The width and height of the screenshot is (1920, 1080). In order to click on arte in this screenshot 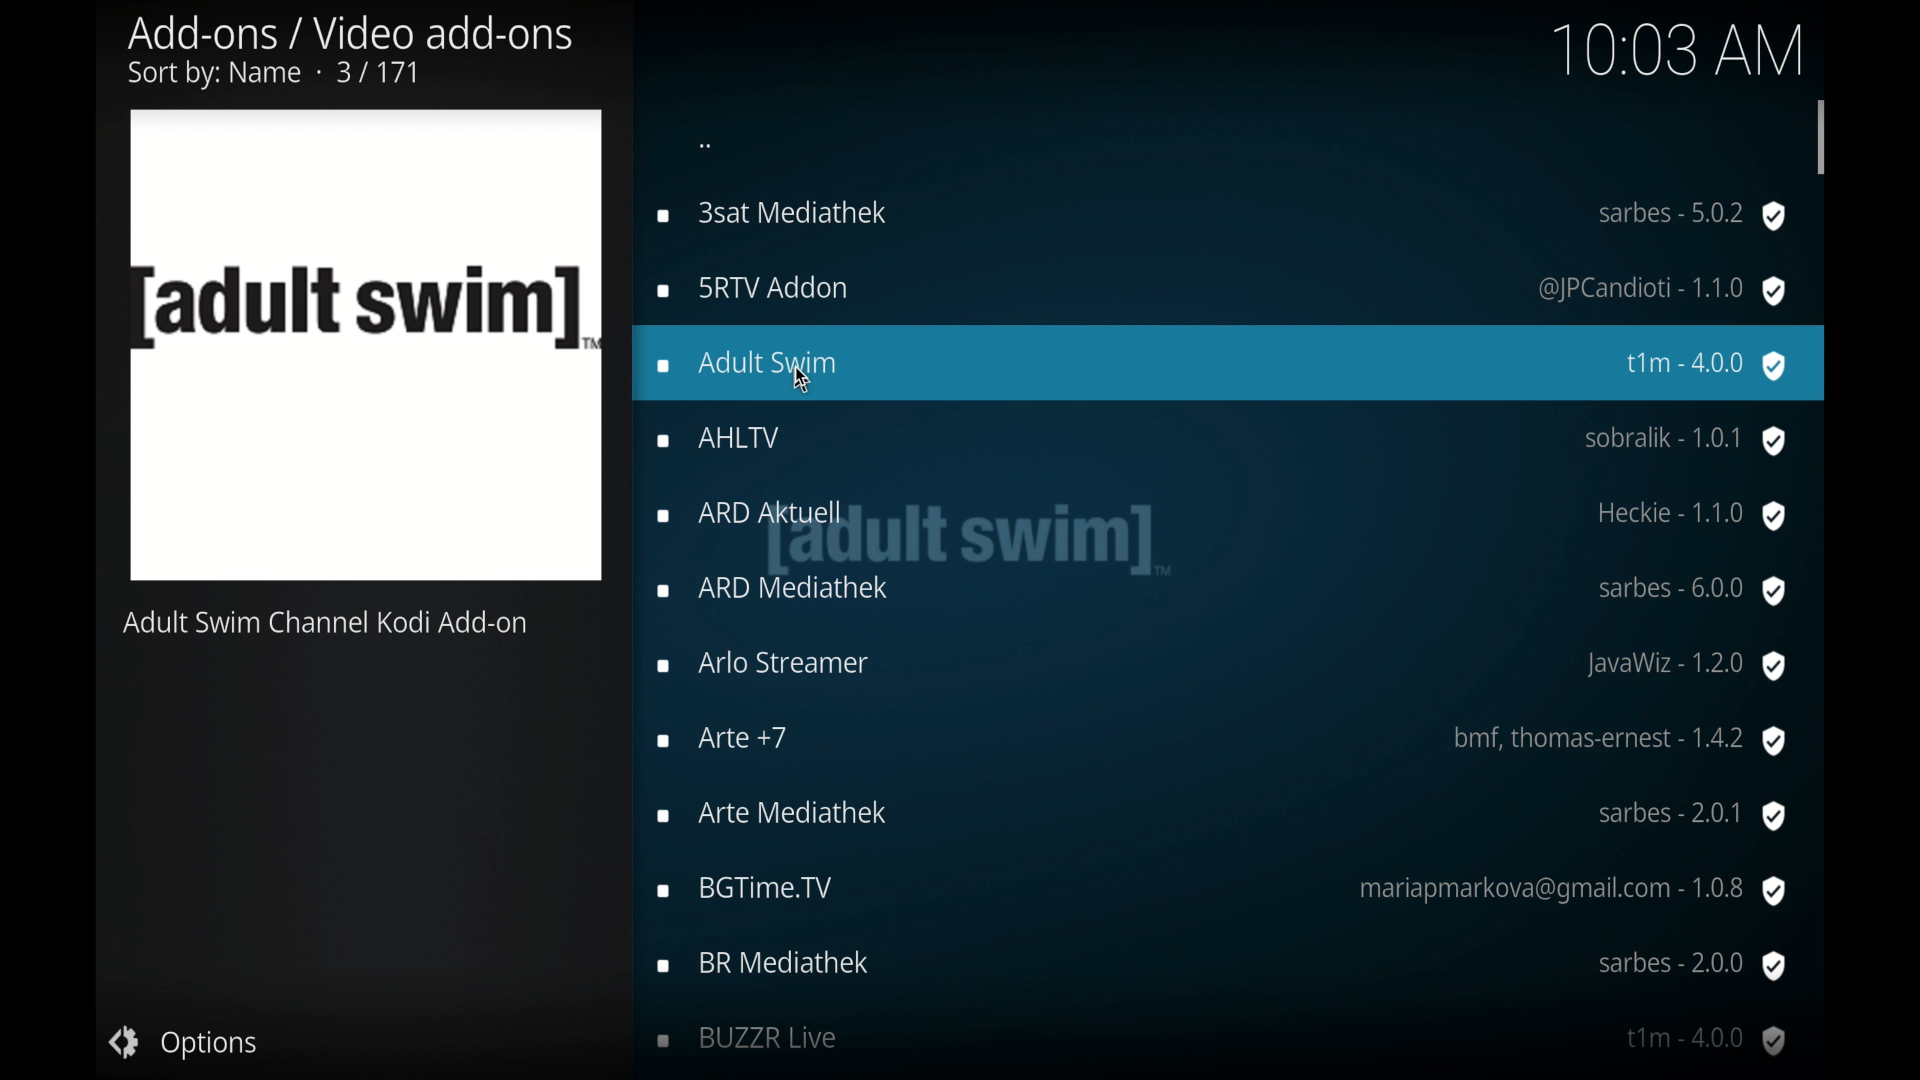, I will do `click(1220, 740)`.